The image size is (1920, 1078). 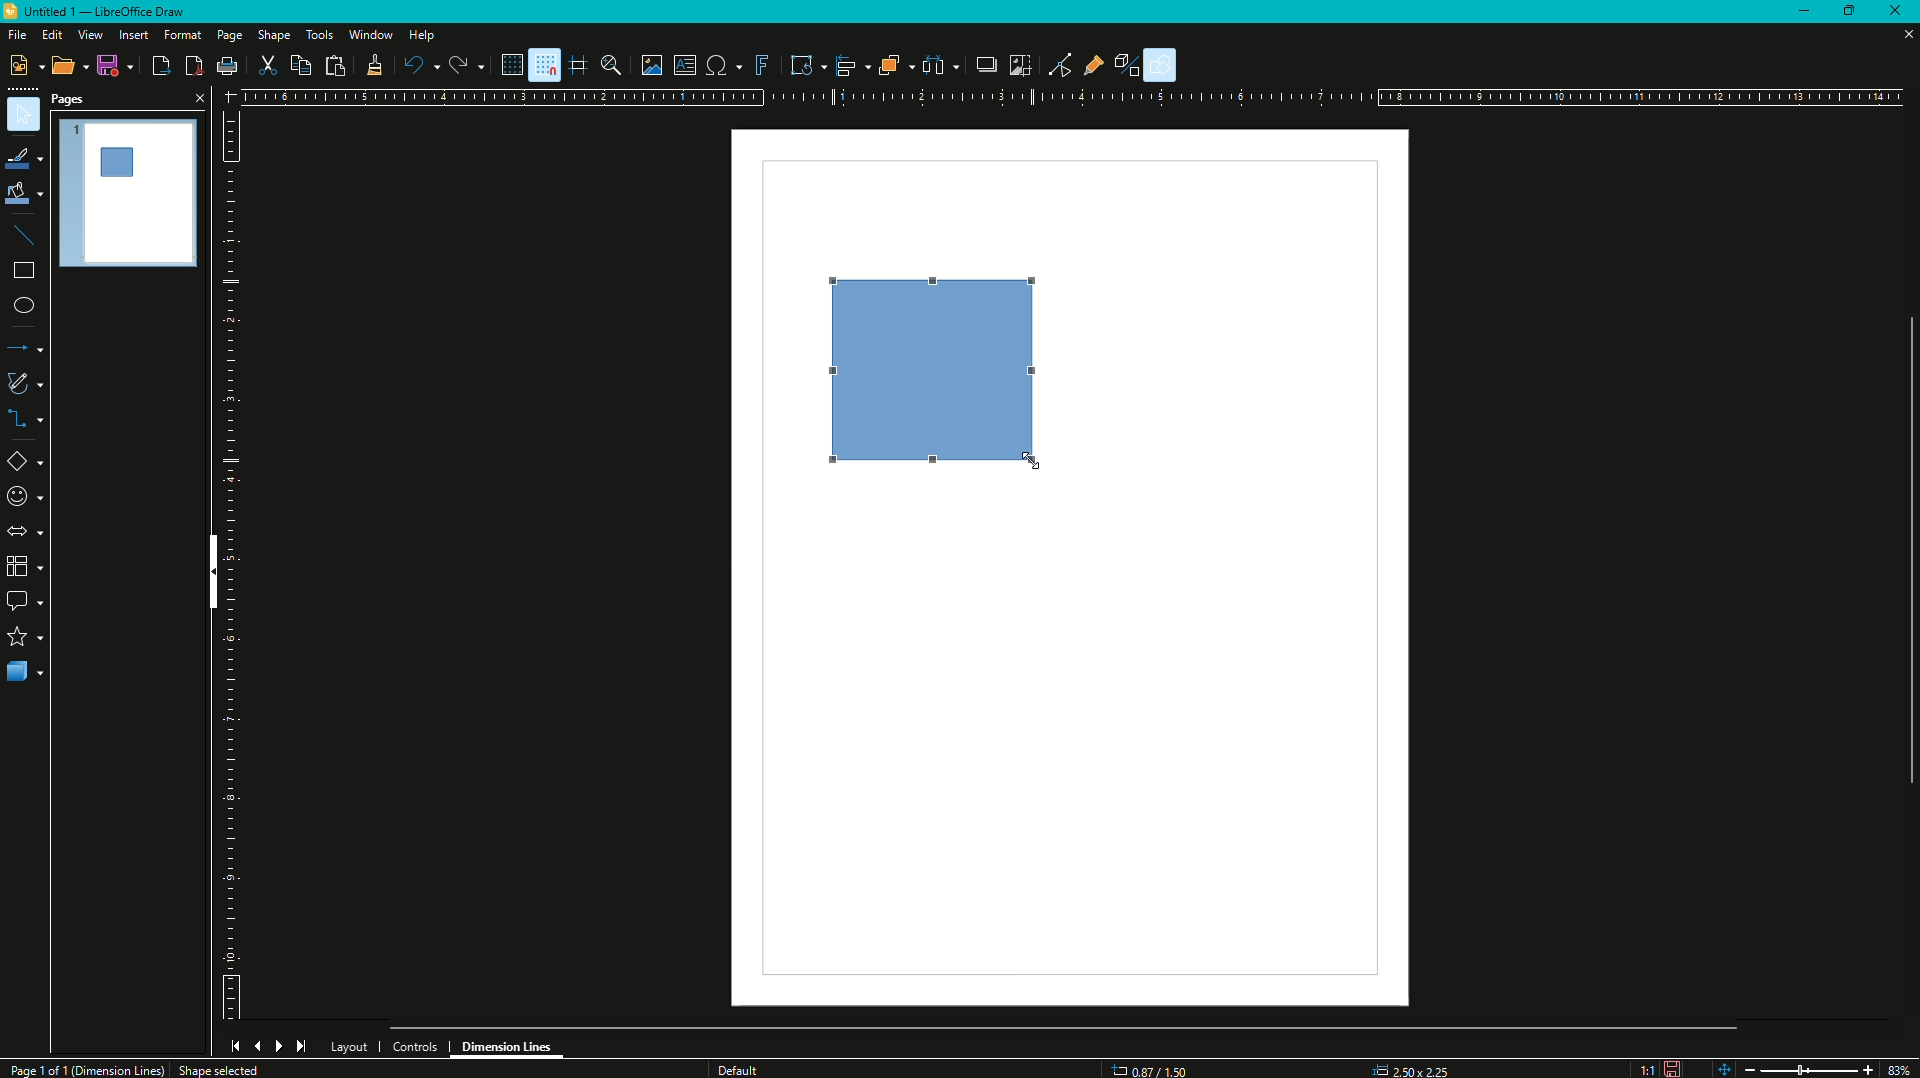 I want to click on Fill Color, so click(x=24, y=194).